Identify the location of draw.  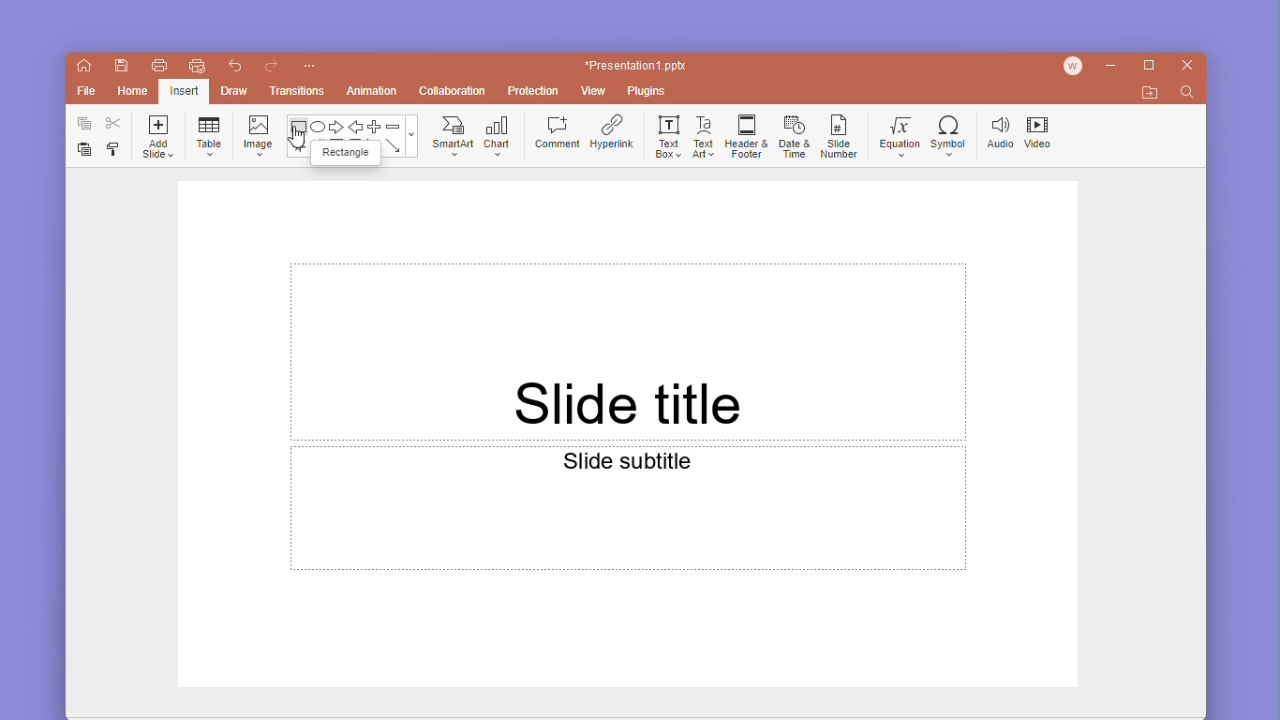
(235, 89).